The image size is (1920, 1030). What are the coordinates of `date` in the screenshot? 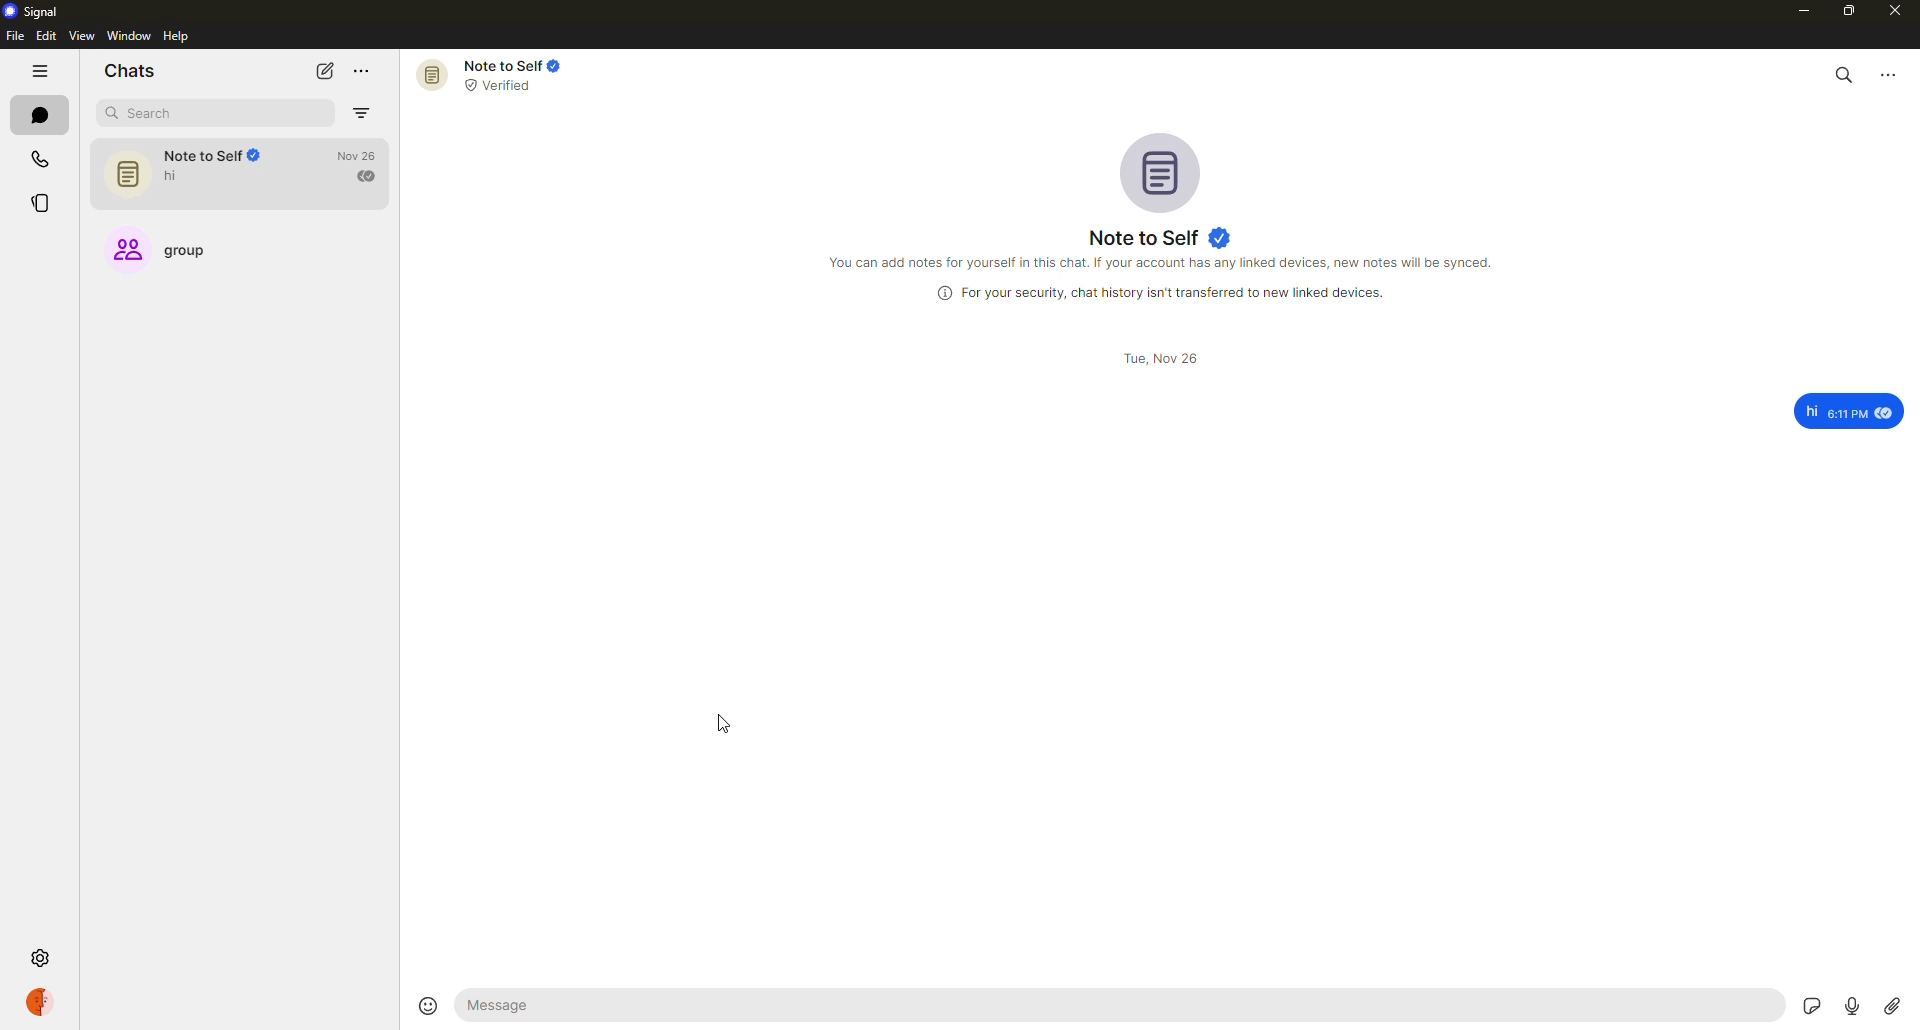 It's located at (1164, 358).